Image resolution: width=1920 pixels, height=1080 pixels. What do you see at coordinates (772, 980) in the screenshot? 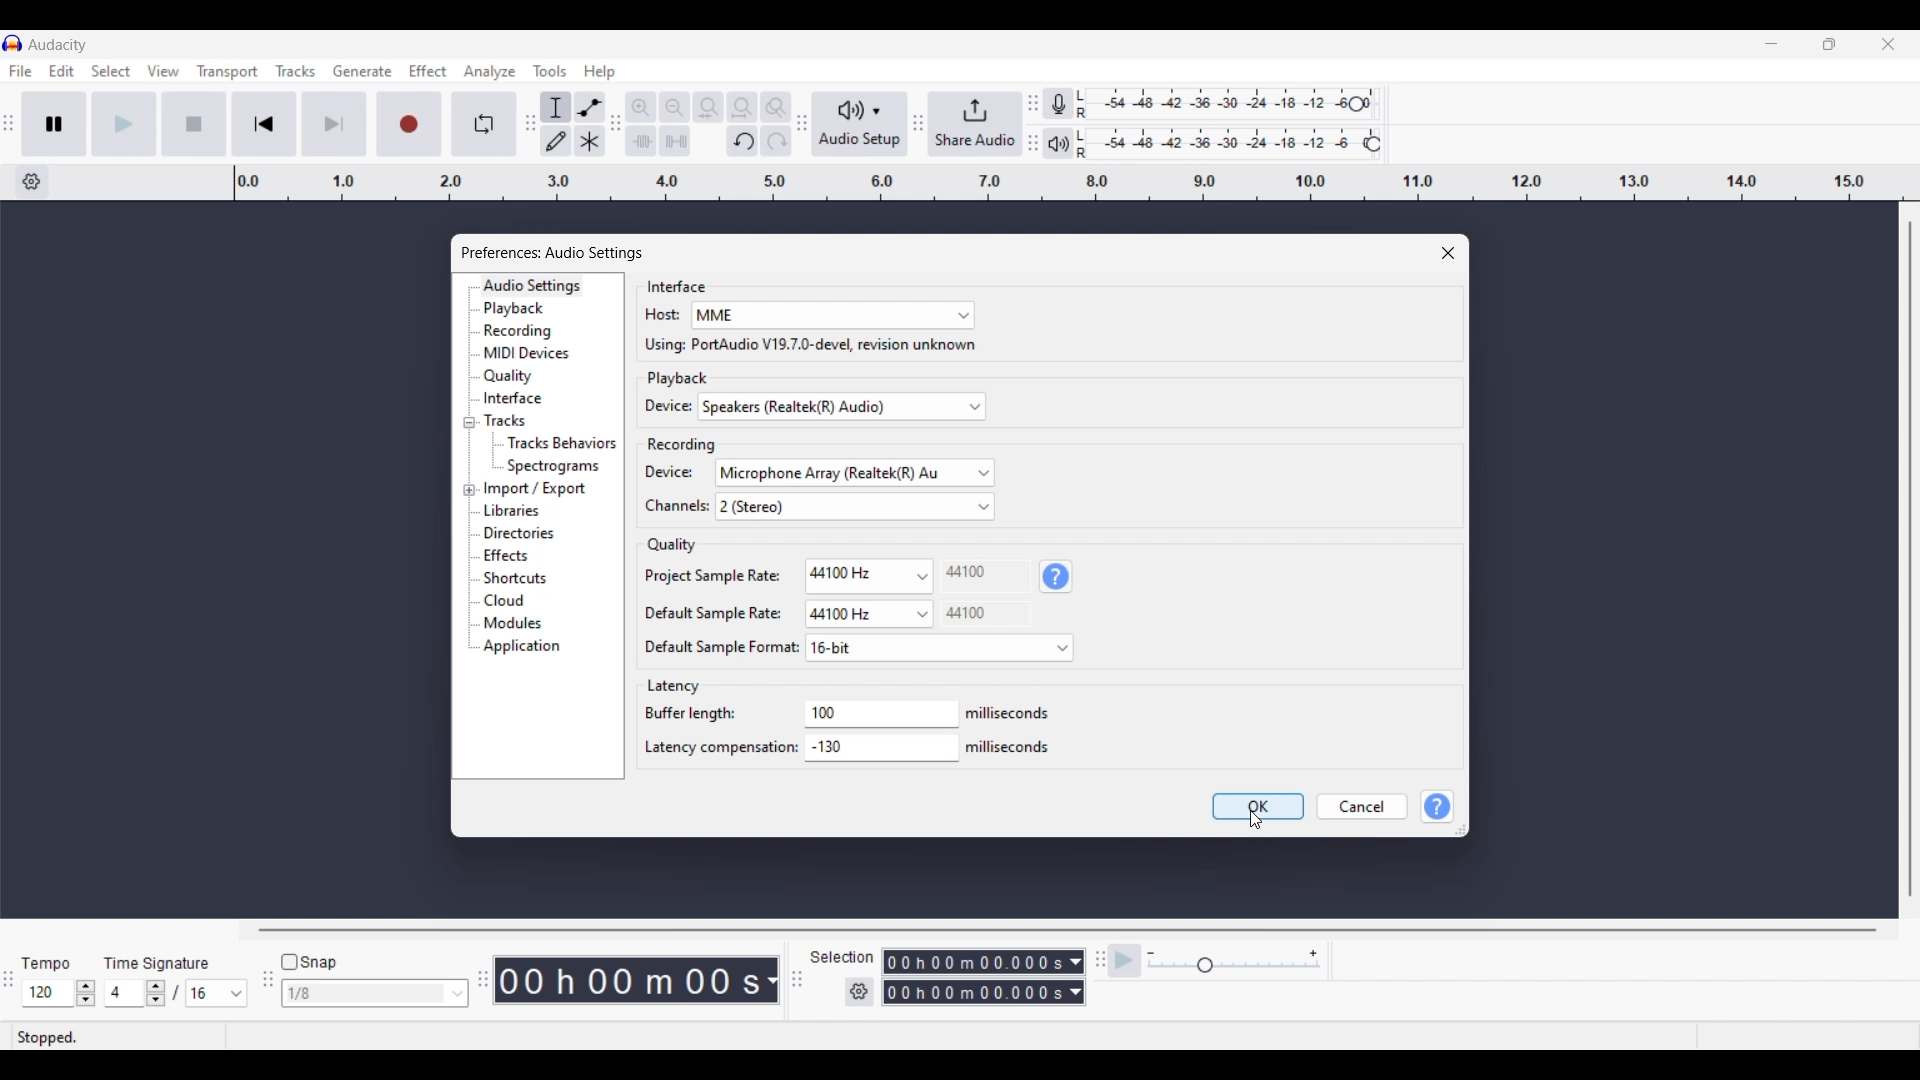
I see `Metrics to calculate recording` at bounding box center [772, 980].